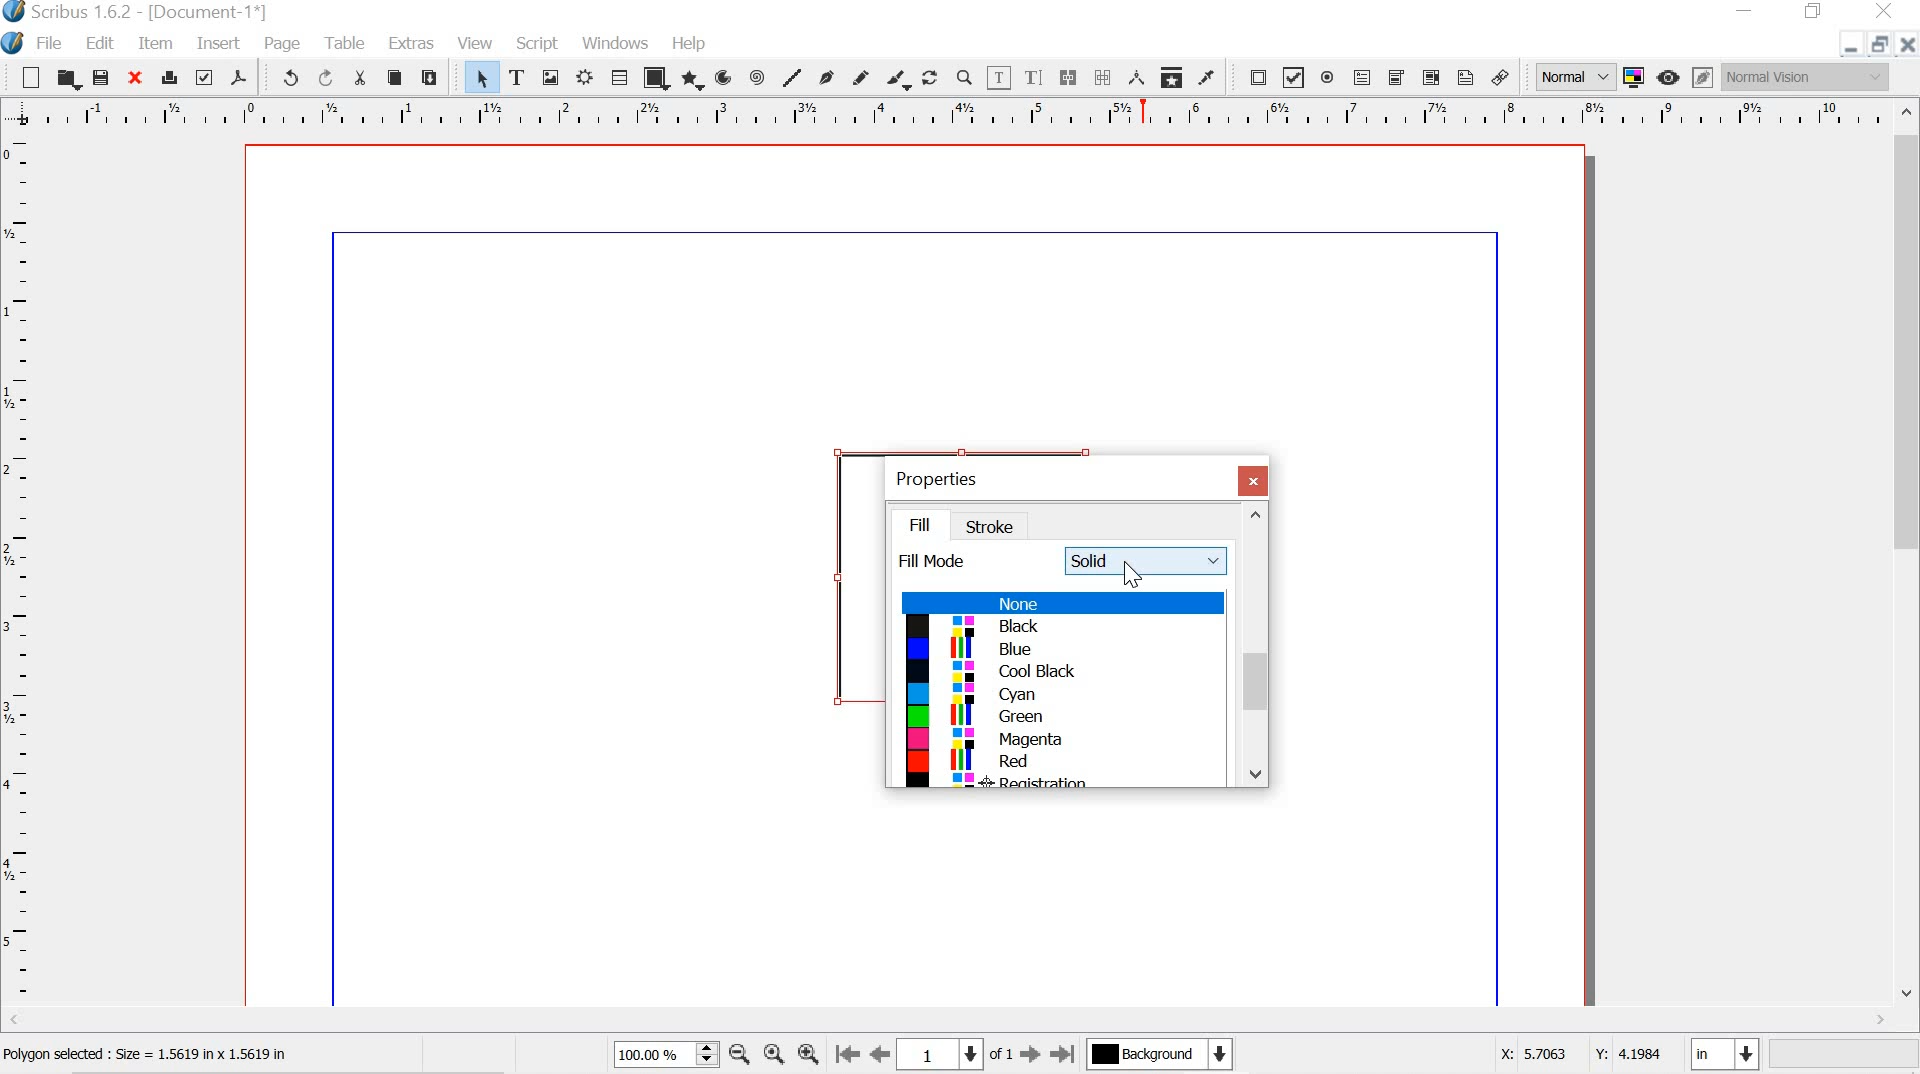 The width and height of the screenshot is (1920, 1074). What do you see at coordinates (1254, 480) in the screenshot?
I see `close` at bounding box center [1254, 480].